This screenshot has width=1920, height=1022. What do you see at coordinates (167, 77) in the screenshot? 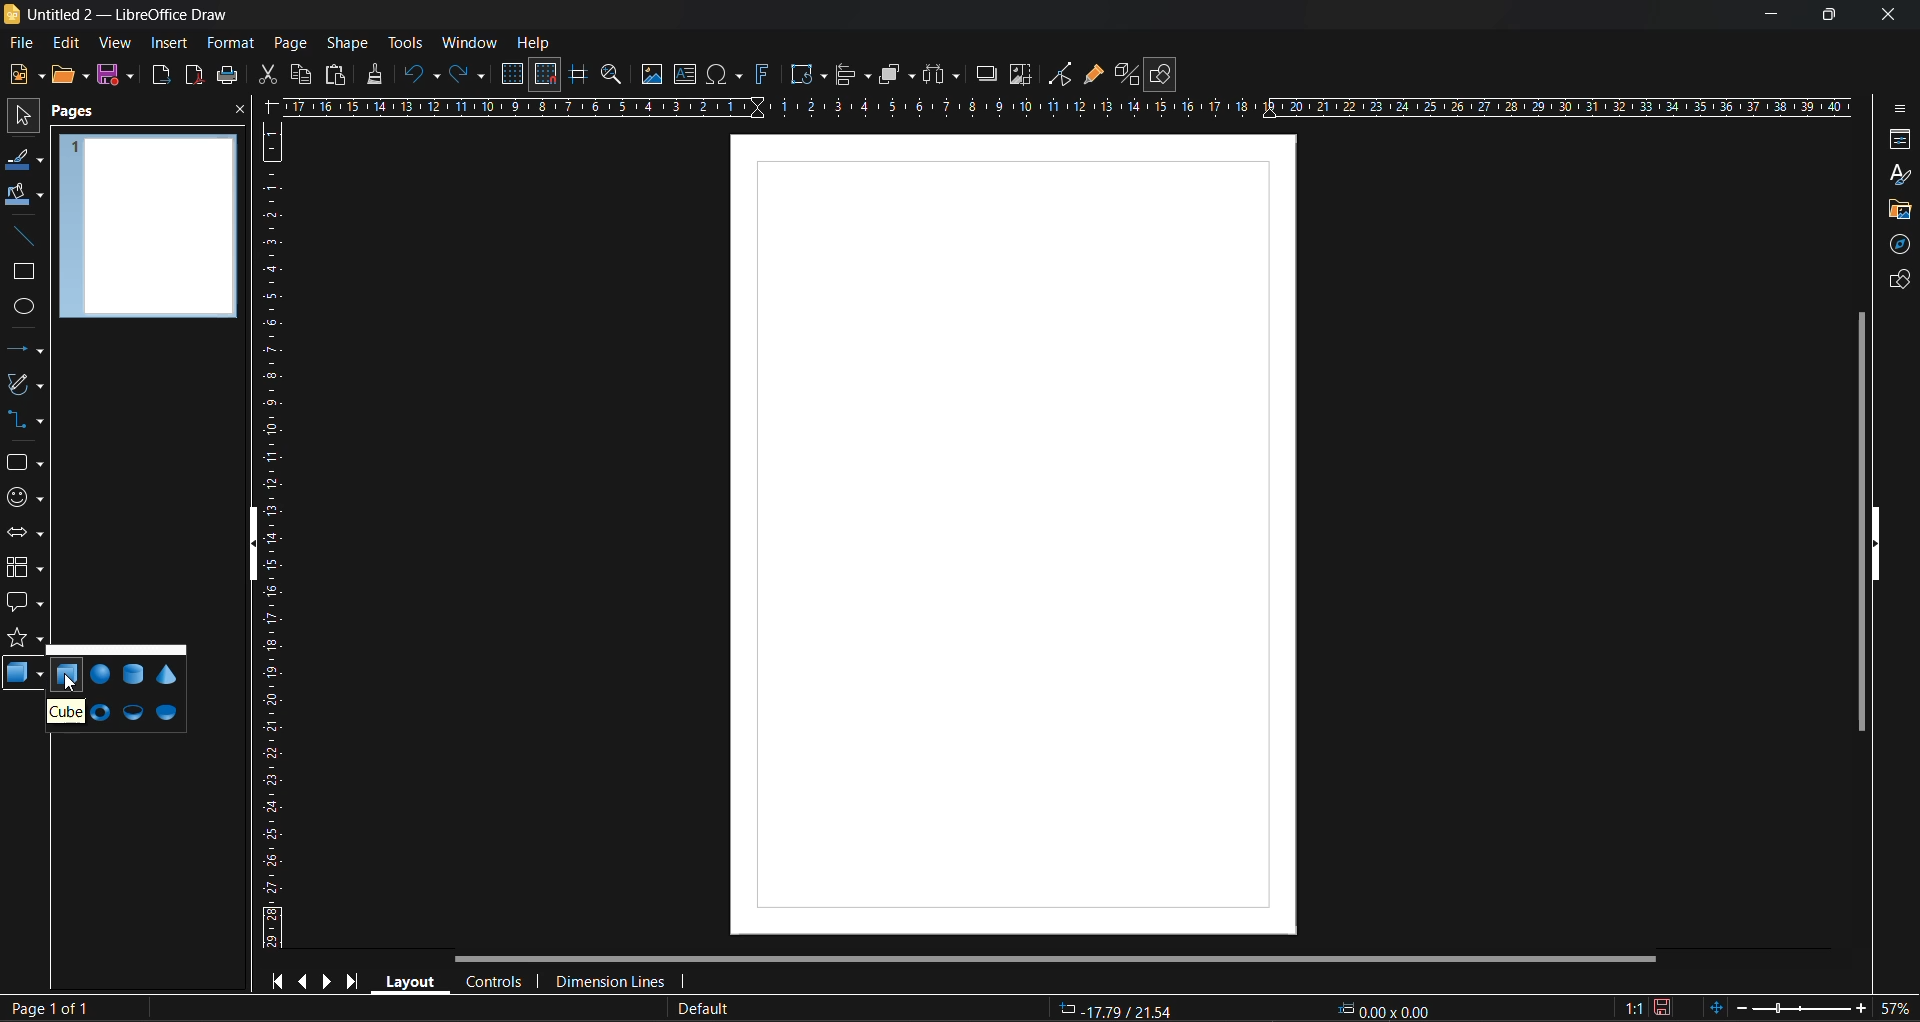
I see `export` at bounding box center [167, 77].